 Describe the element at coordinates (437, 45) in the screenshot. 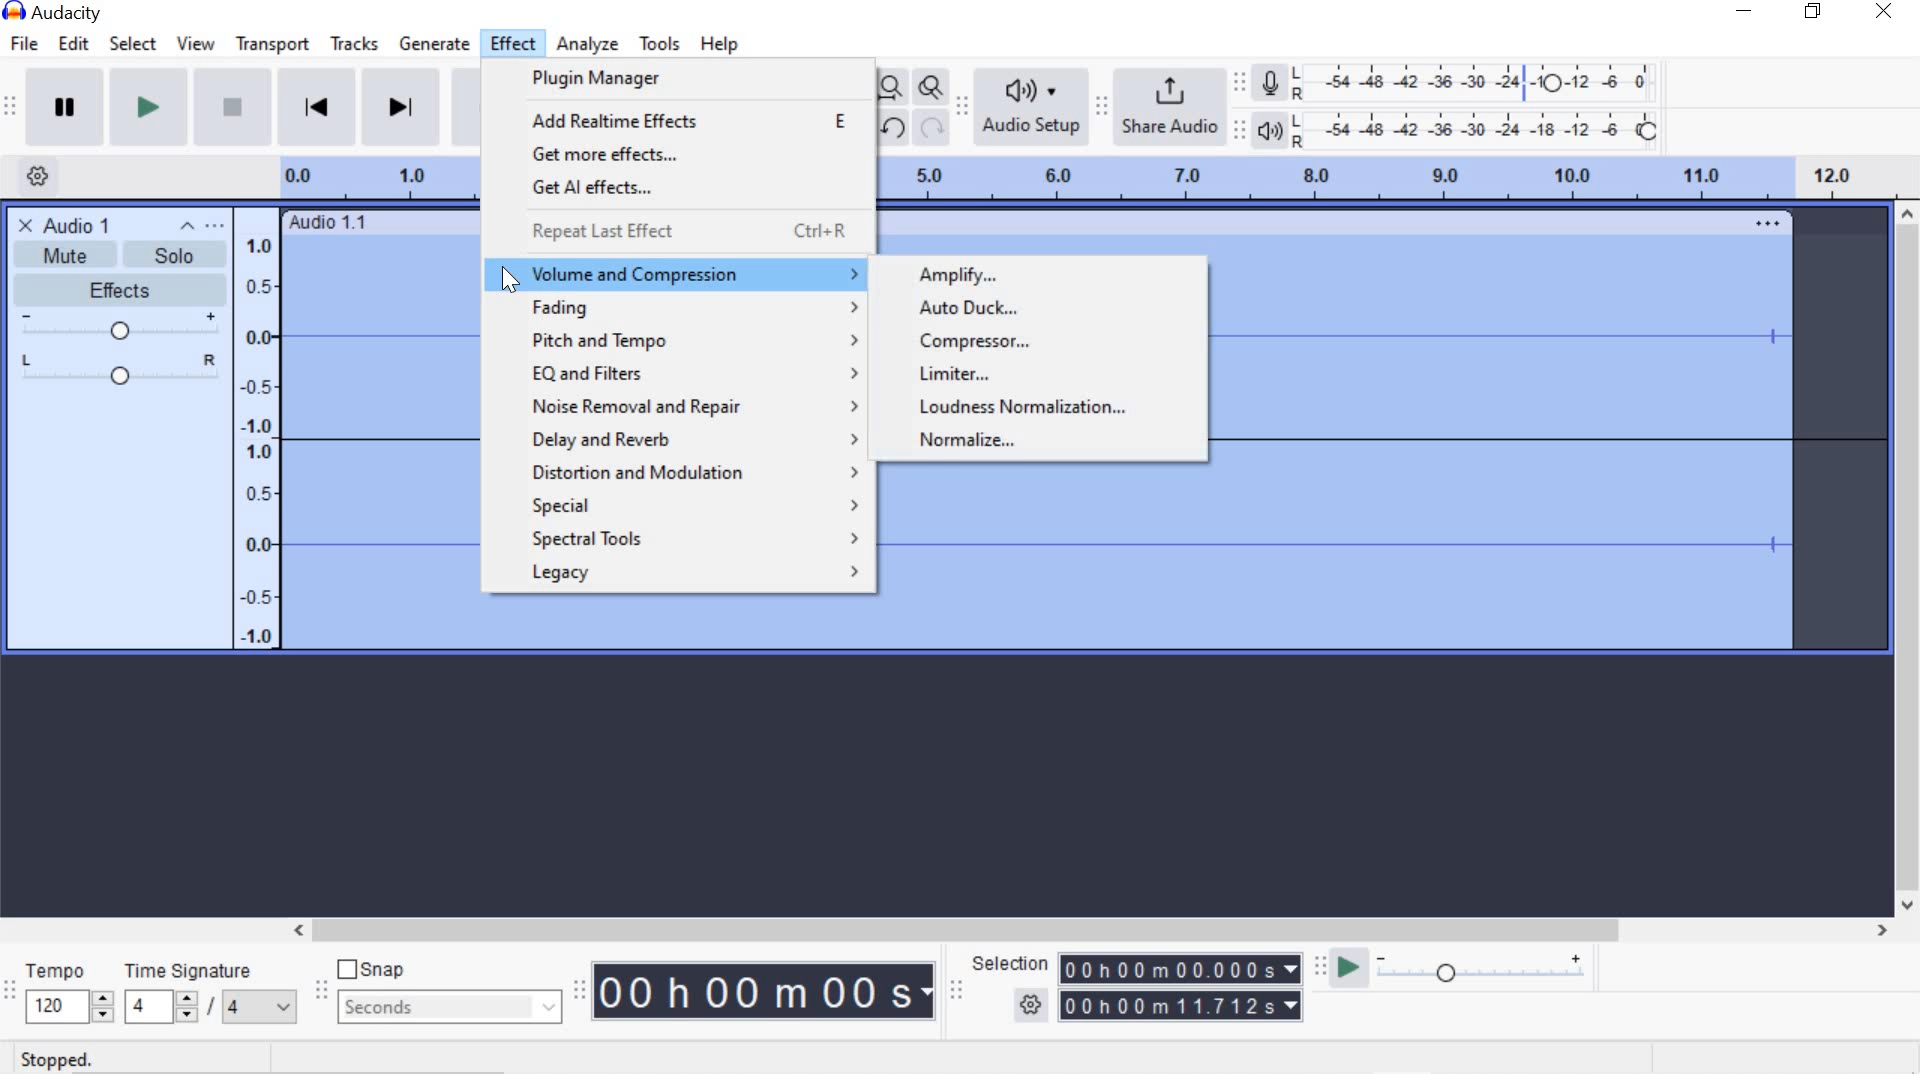

I see `generate` at that location.